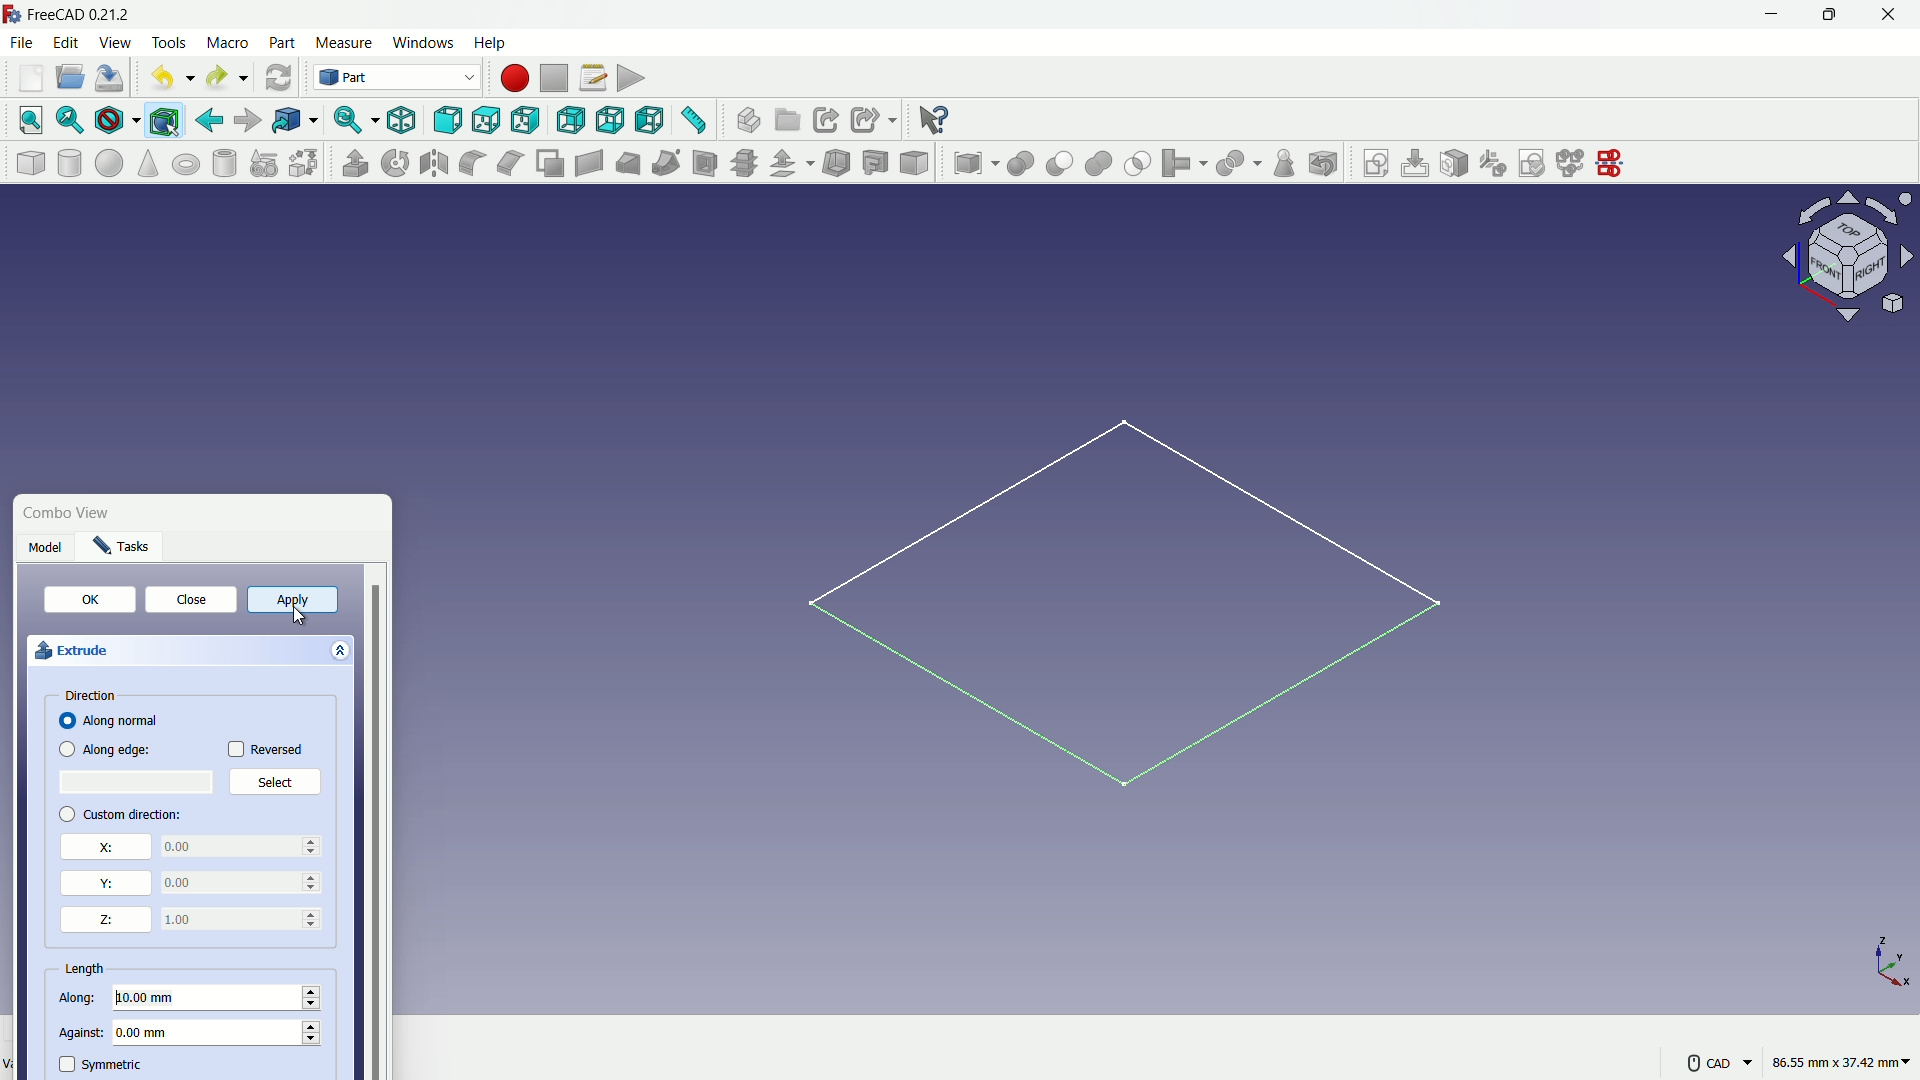 This screenshot has height=1080, width=1920. What do you see at coordinates (397, 78) in the screenshot?
I see `switch workbenches` at bounding box center [397, 78].